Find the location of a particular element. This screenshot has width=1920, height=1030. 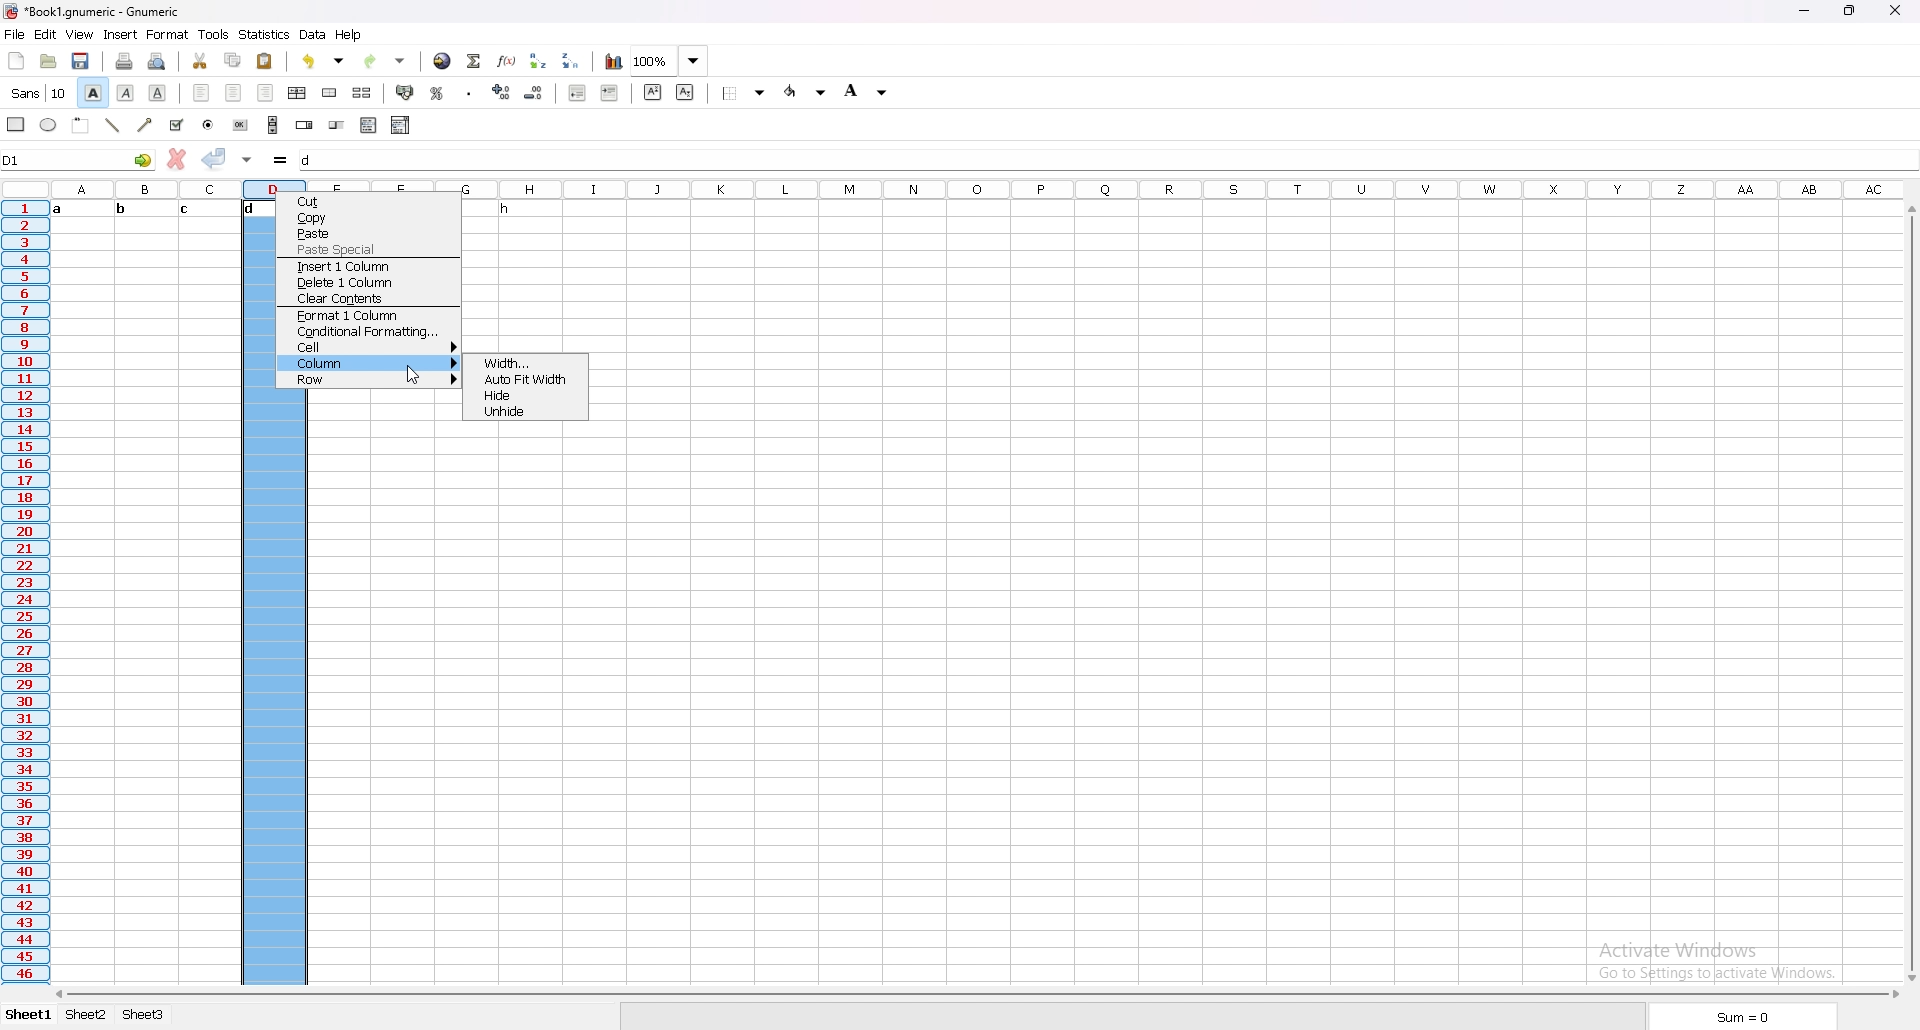

new is located at coordinates (17, 61).